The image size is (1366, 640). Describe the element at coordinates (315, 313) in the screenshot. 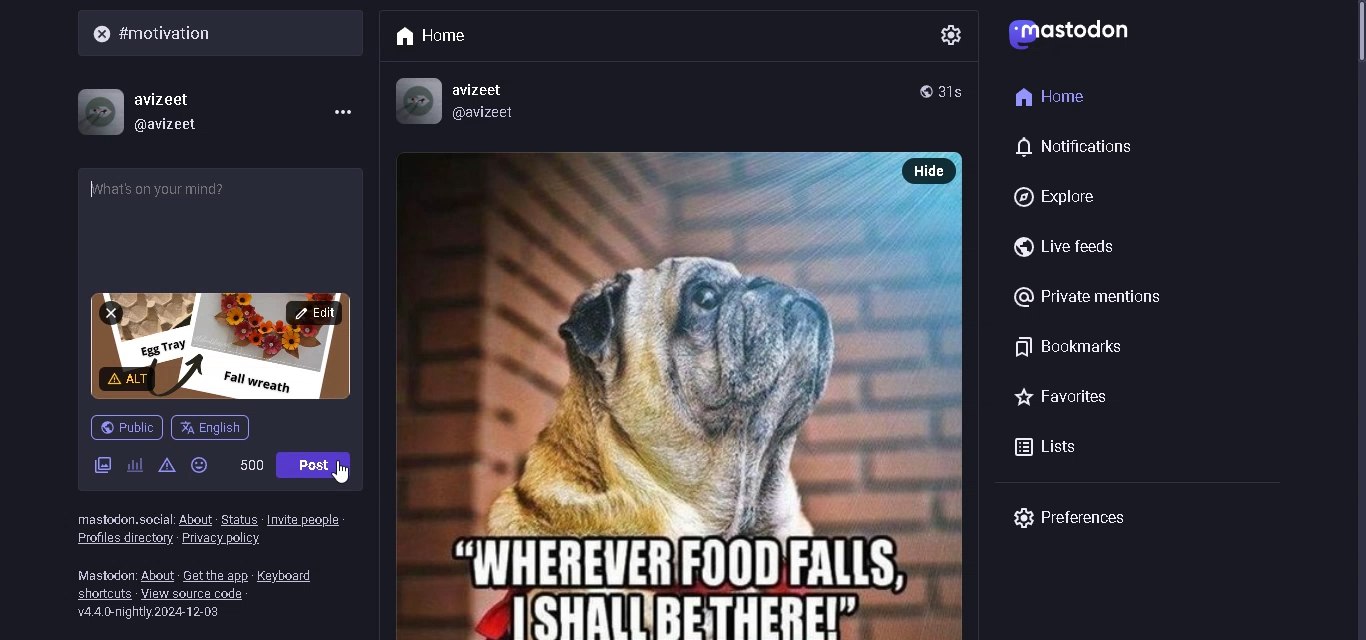

I see `edit picture` at that location.